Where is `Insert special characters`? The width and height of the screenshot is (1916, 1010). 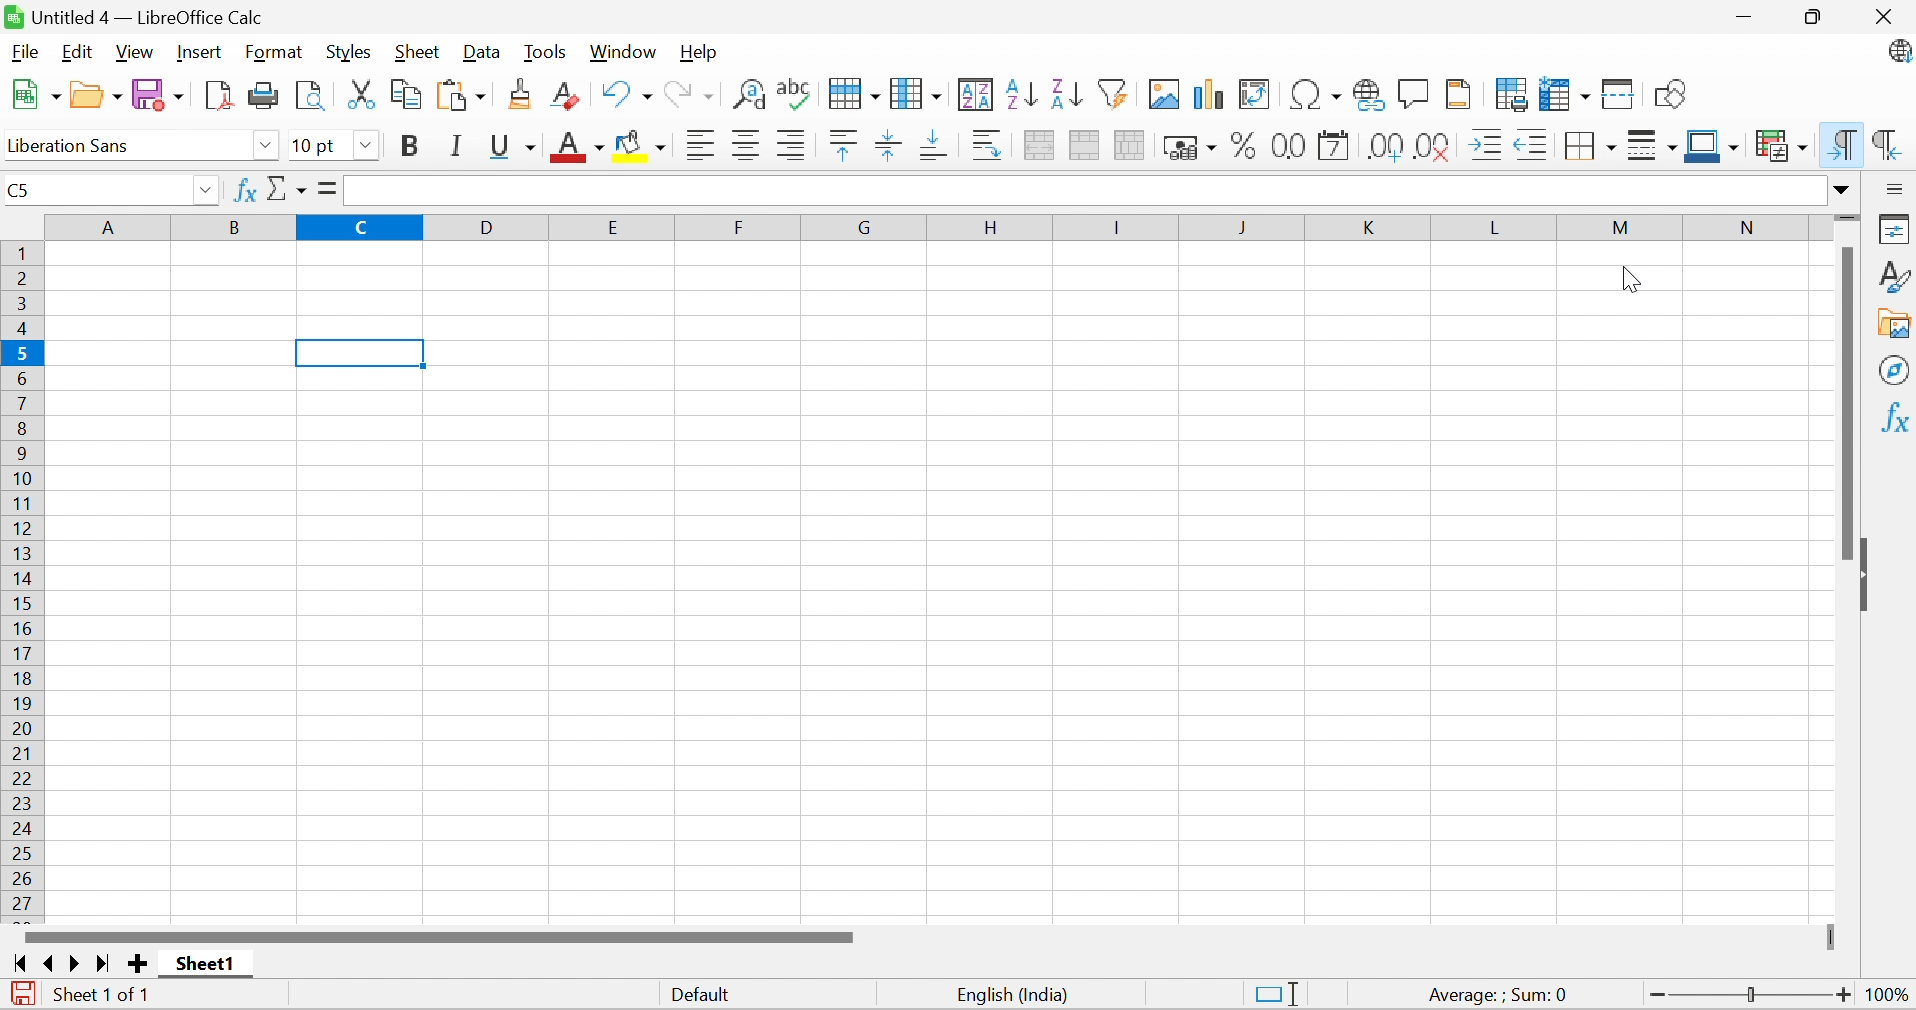 Insert special characters is located at coordinates (1316, 94).